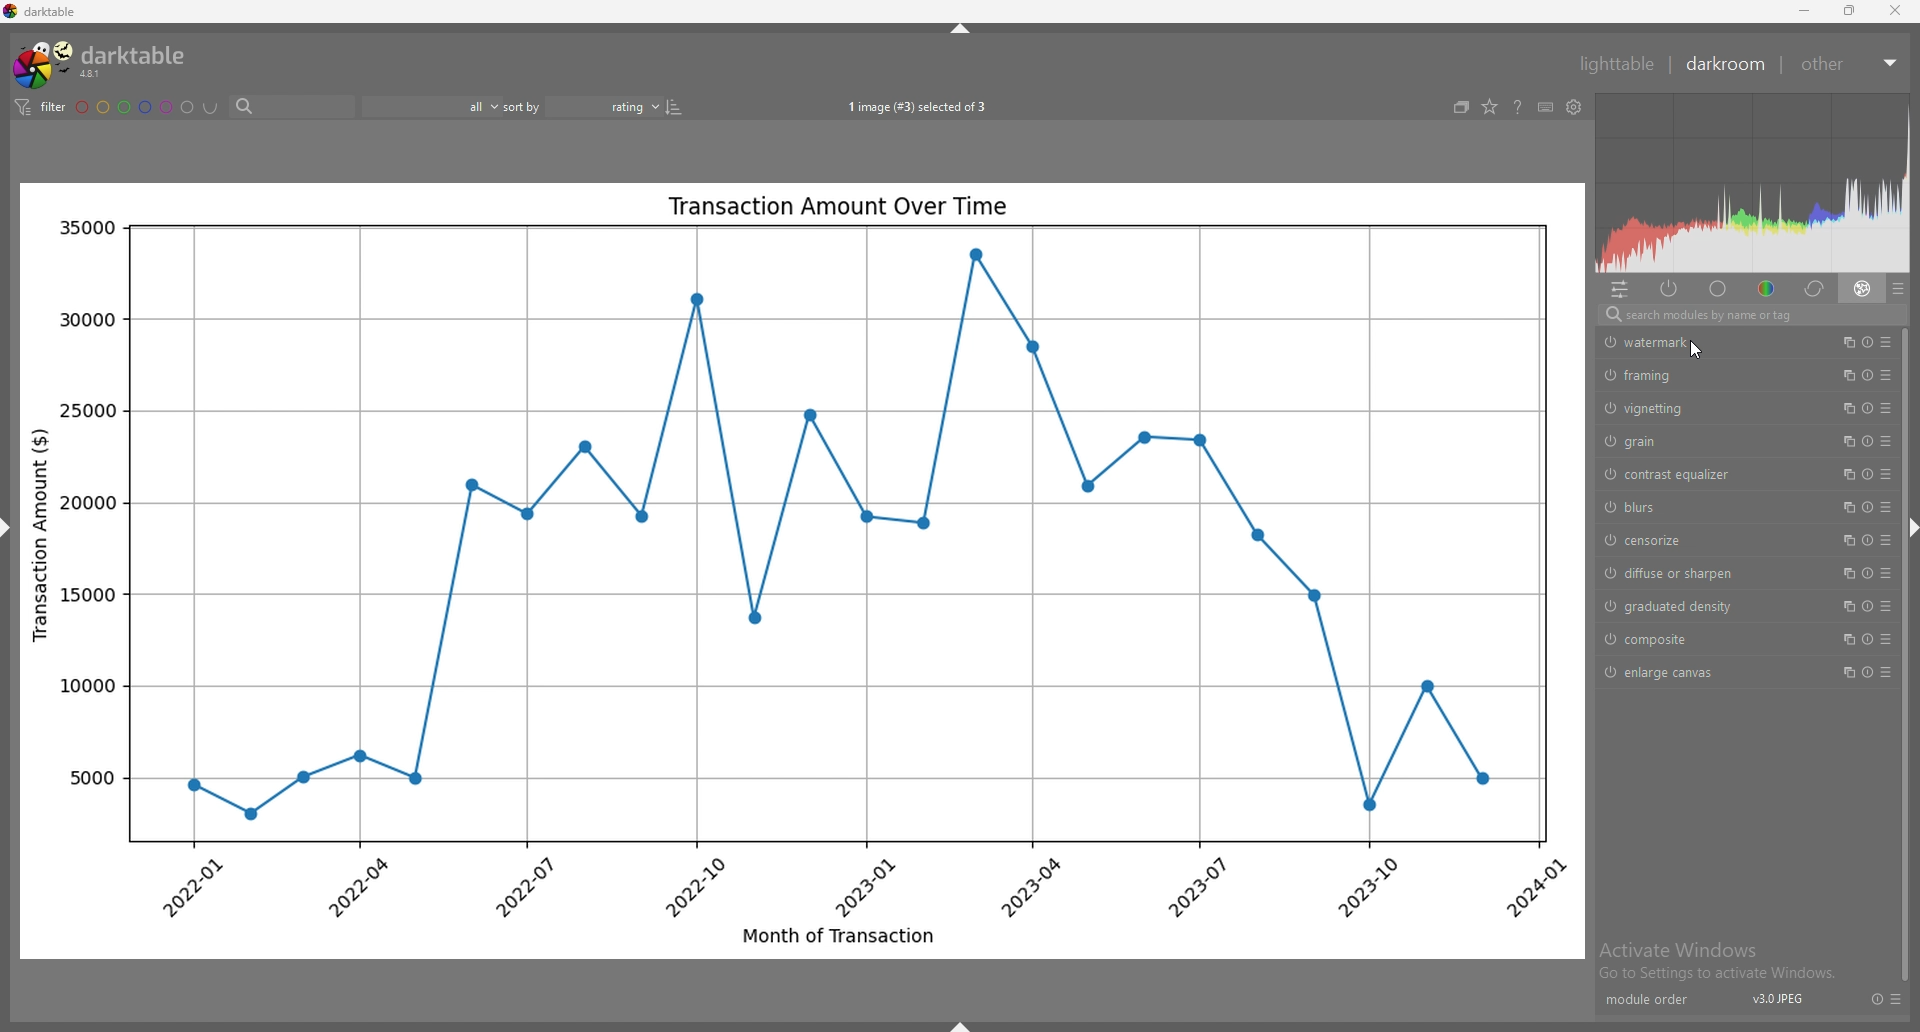  What do you see at coordinates (1886, 639) in the screenshot?
I see `presets` at bounding box center [1886, 639].